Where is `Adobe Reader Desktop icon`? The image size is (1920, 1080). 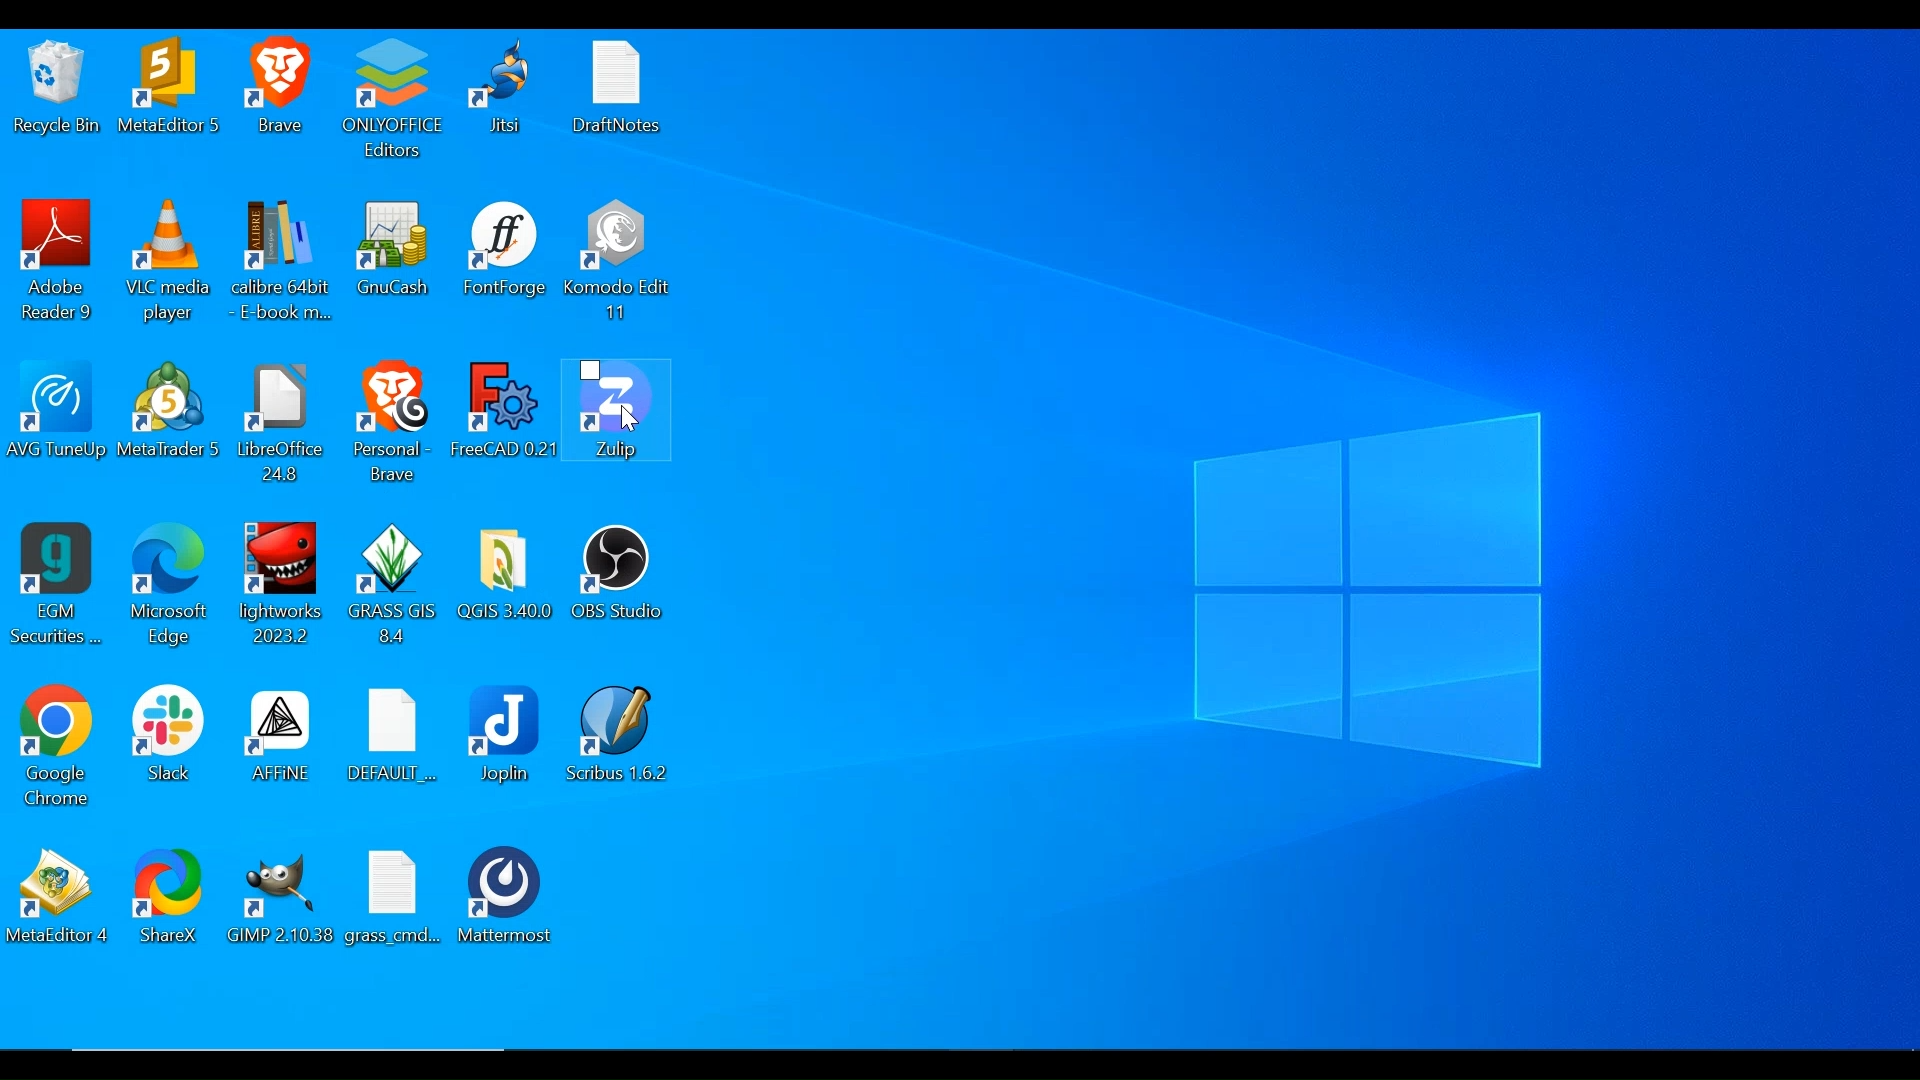
Adobe Reader Desktop icon is located at coordinates (59, 255).